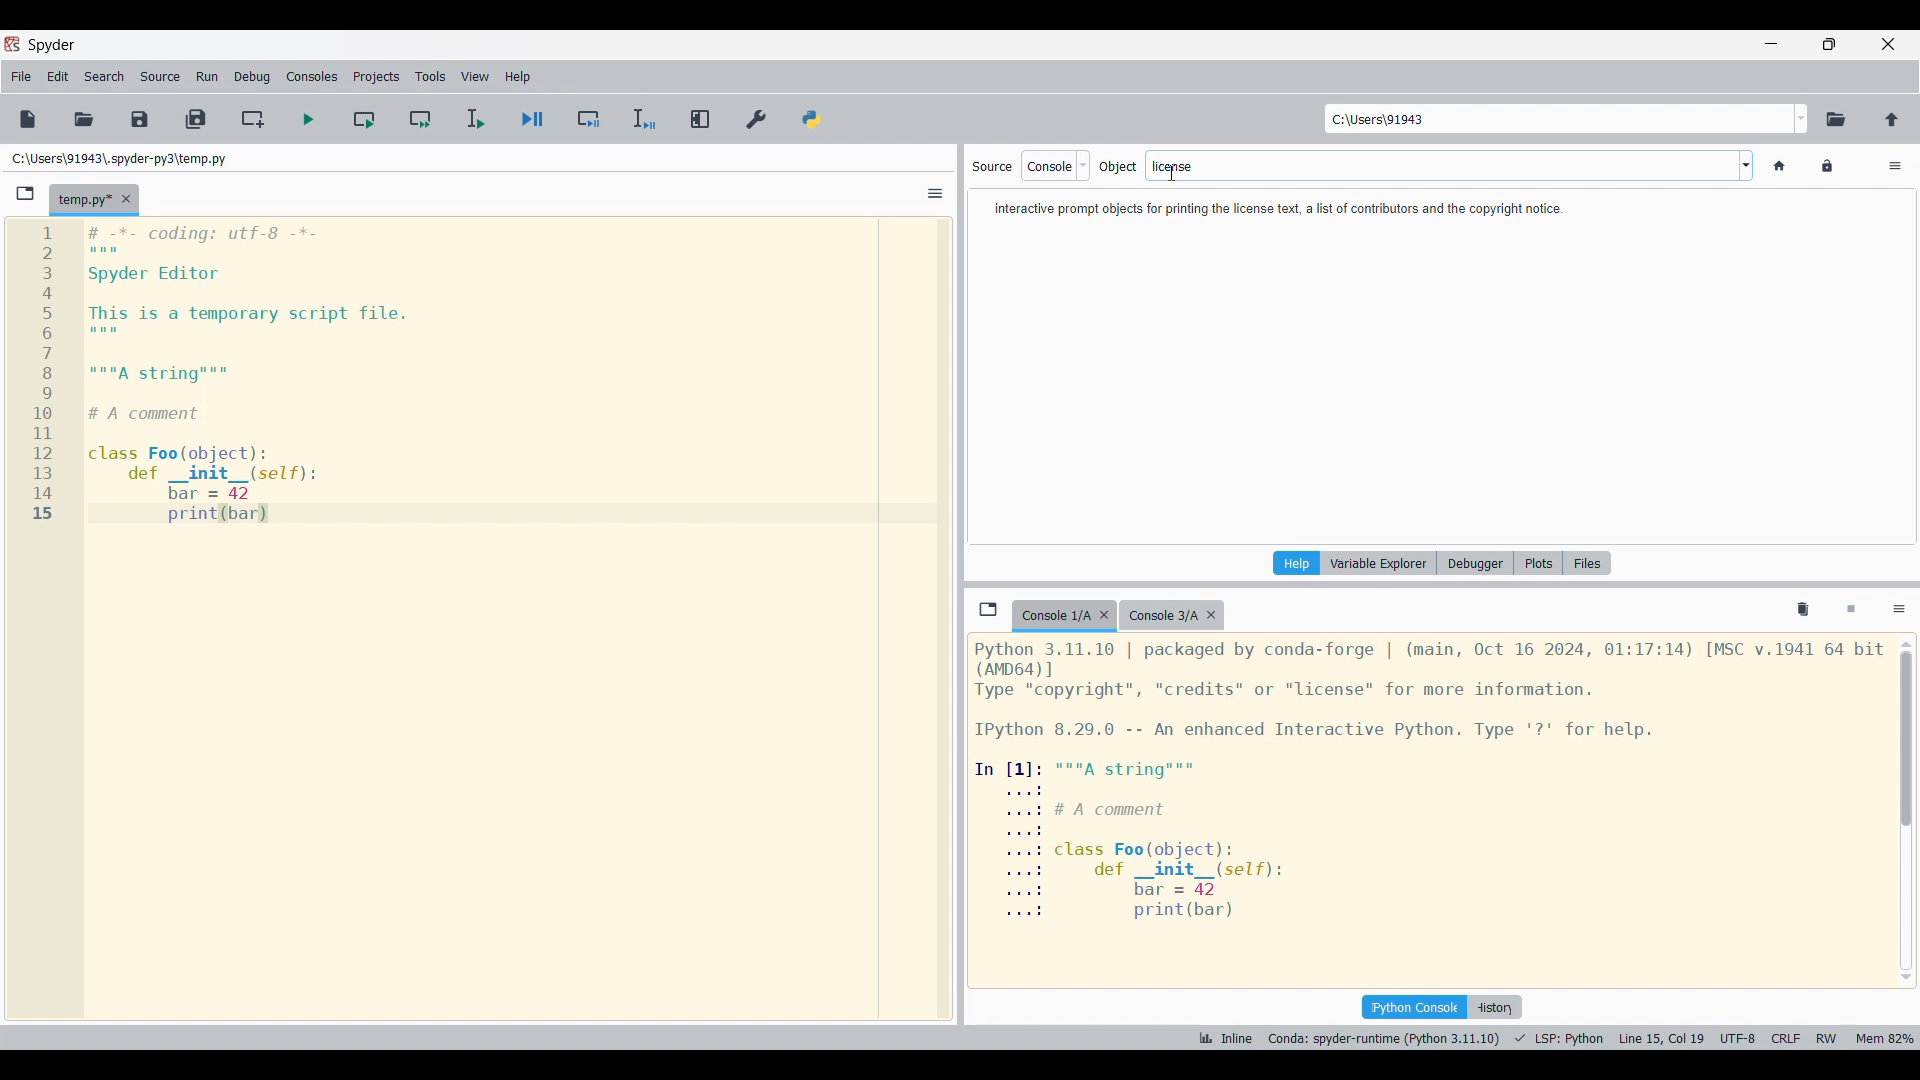 Image resolution: width=1920 pixels, height=1080 pixels. What do you see at coordinates (313, 76) in the screenshot?
I see `Consoles menu` at bounding box center [313, 76].